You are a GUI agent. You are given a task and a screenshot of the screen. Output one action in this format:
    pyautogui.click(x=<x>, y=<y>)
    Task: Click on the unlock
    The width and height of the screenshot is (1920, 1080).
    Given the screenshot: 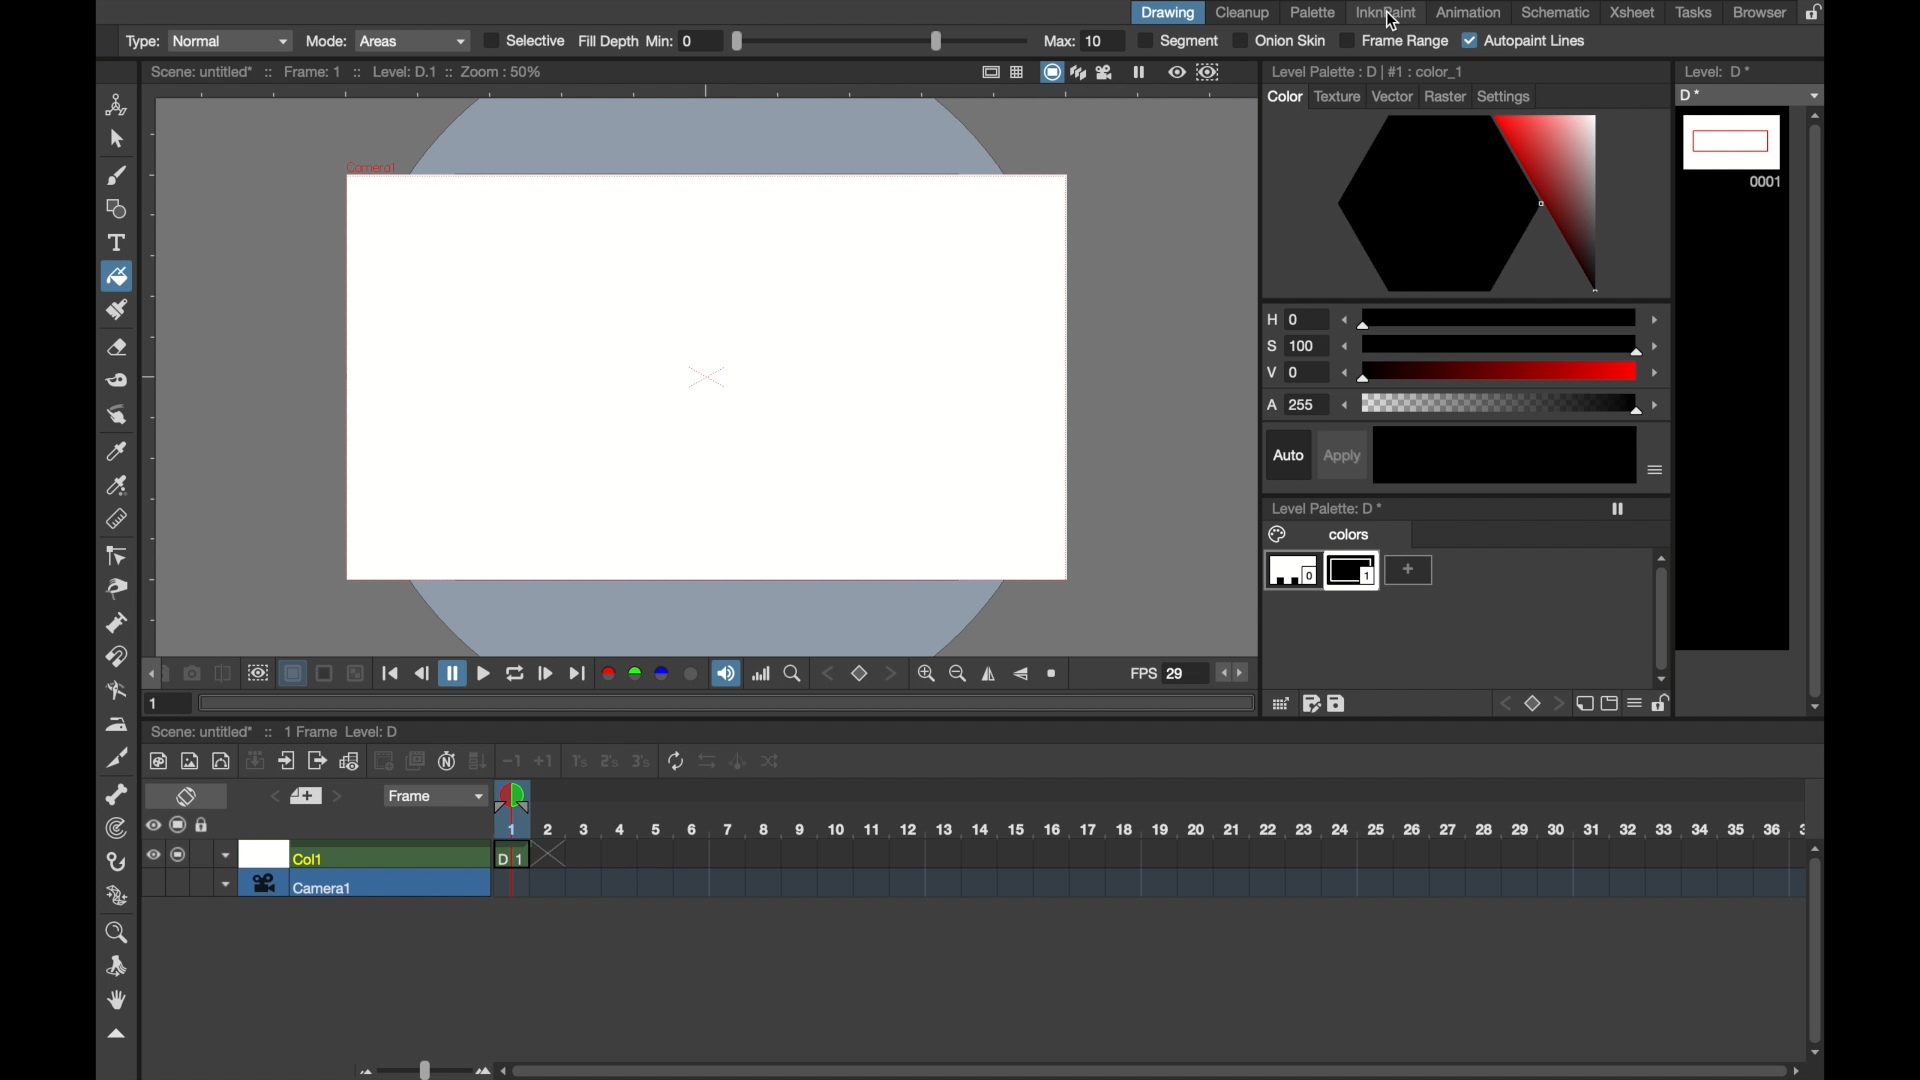 What is the action you would take?
    pyautogui.click(x=203, y=825)
    